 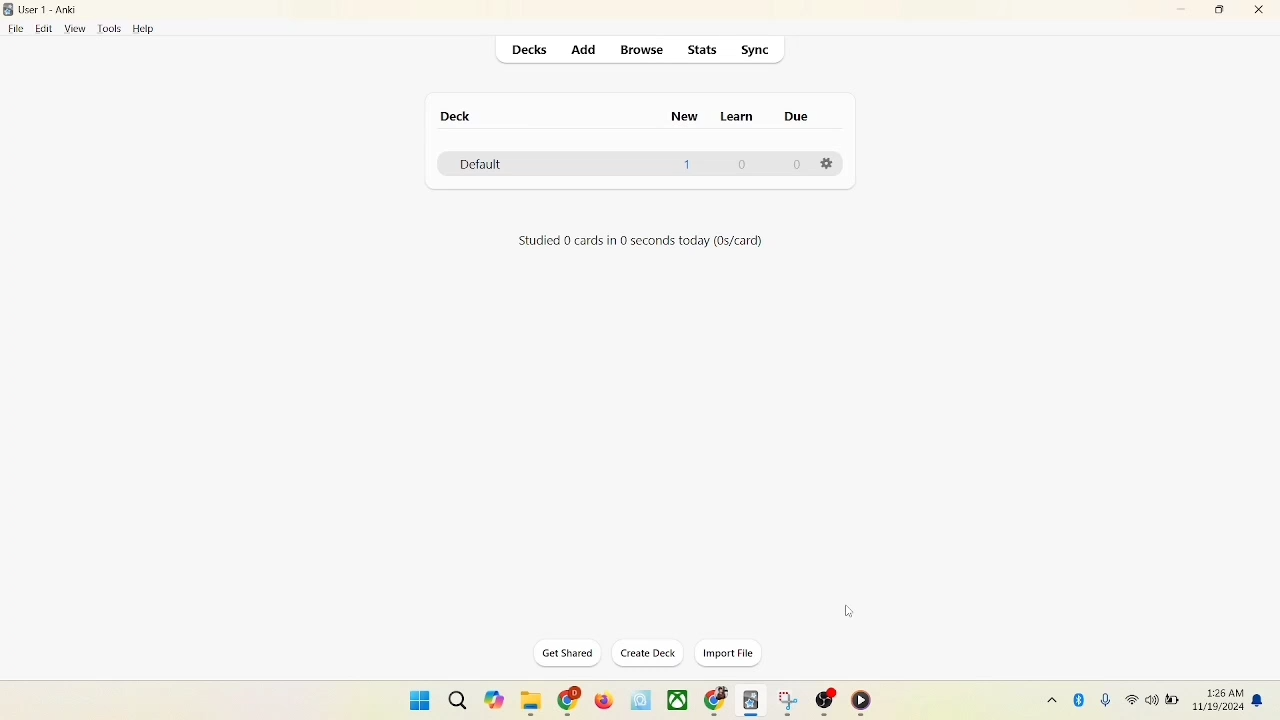 I want to click on 0, so click(x=798, y=165).